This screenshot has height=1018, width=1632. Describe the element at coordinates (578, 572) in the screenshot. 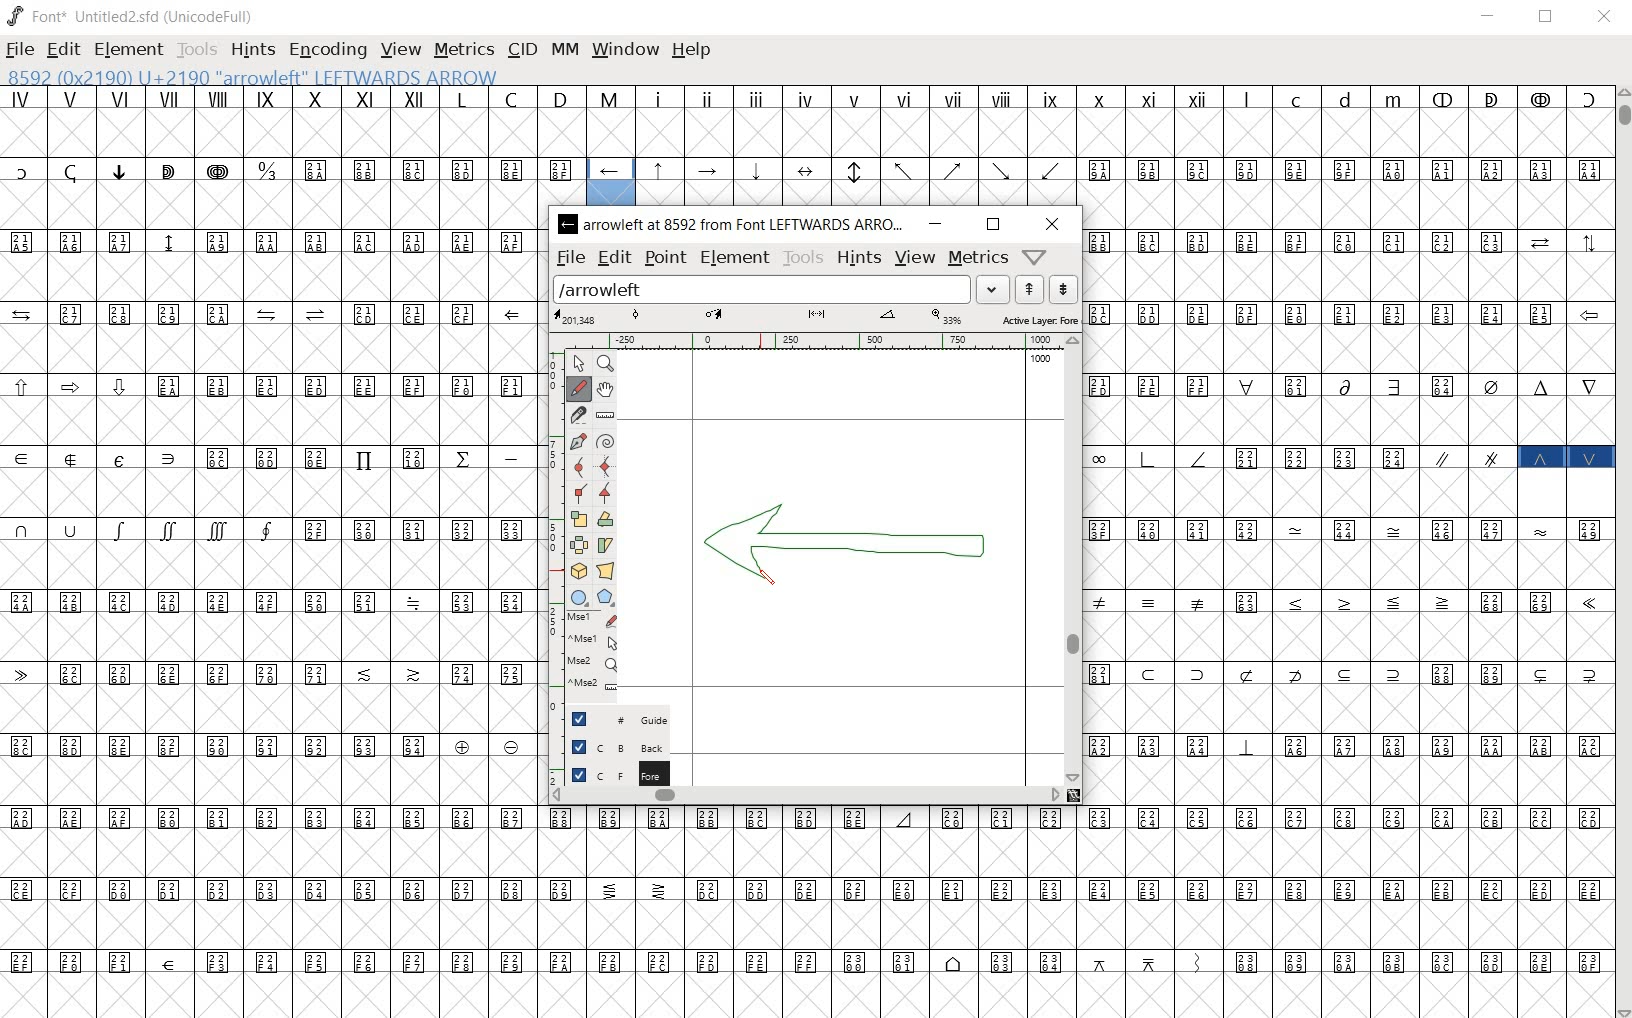

I see `rotate the selection in 3D and project back to plane` at that location.